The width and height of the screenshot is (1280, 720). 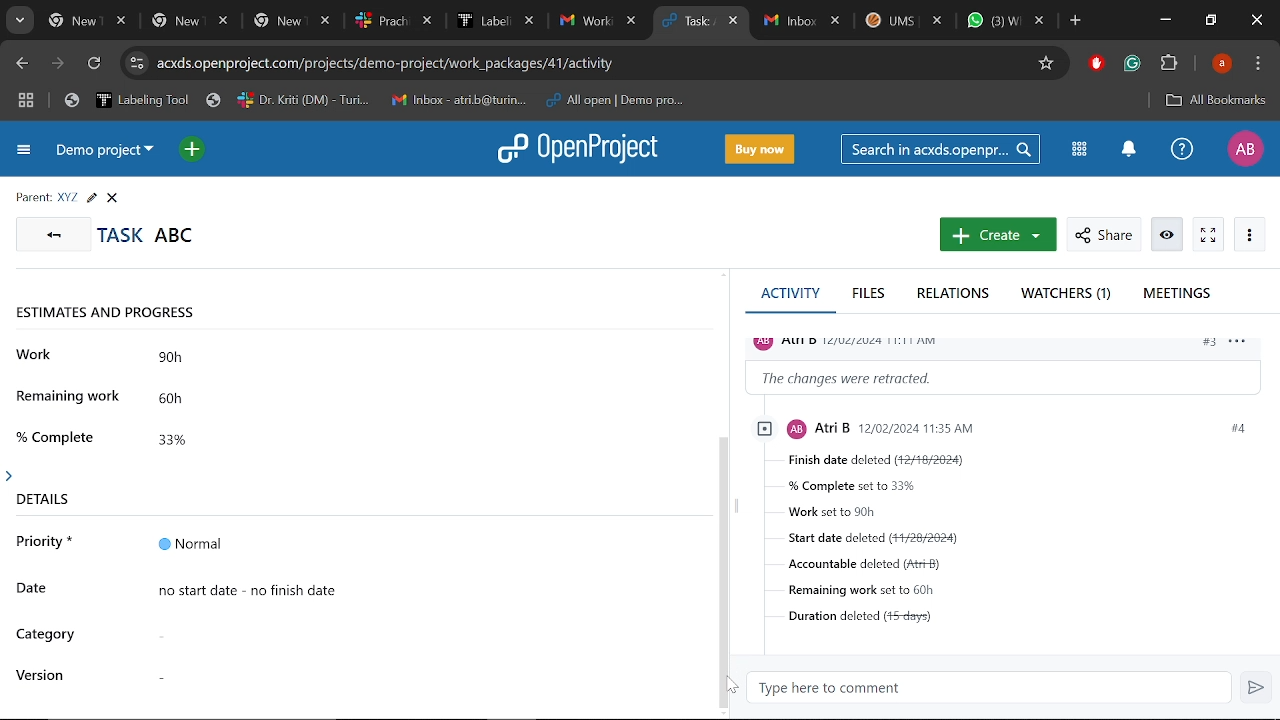 What do you see at coordinates (50, 233) in the screenshot?
I see `GO back` at bounding box center [50, 233].